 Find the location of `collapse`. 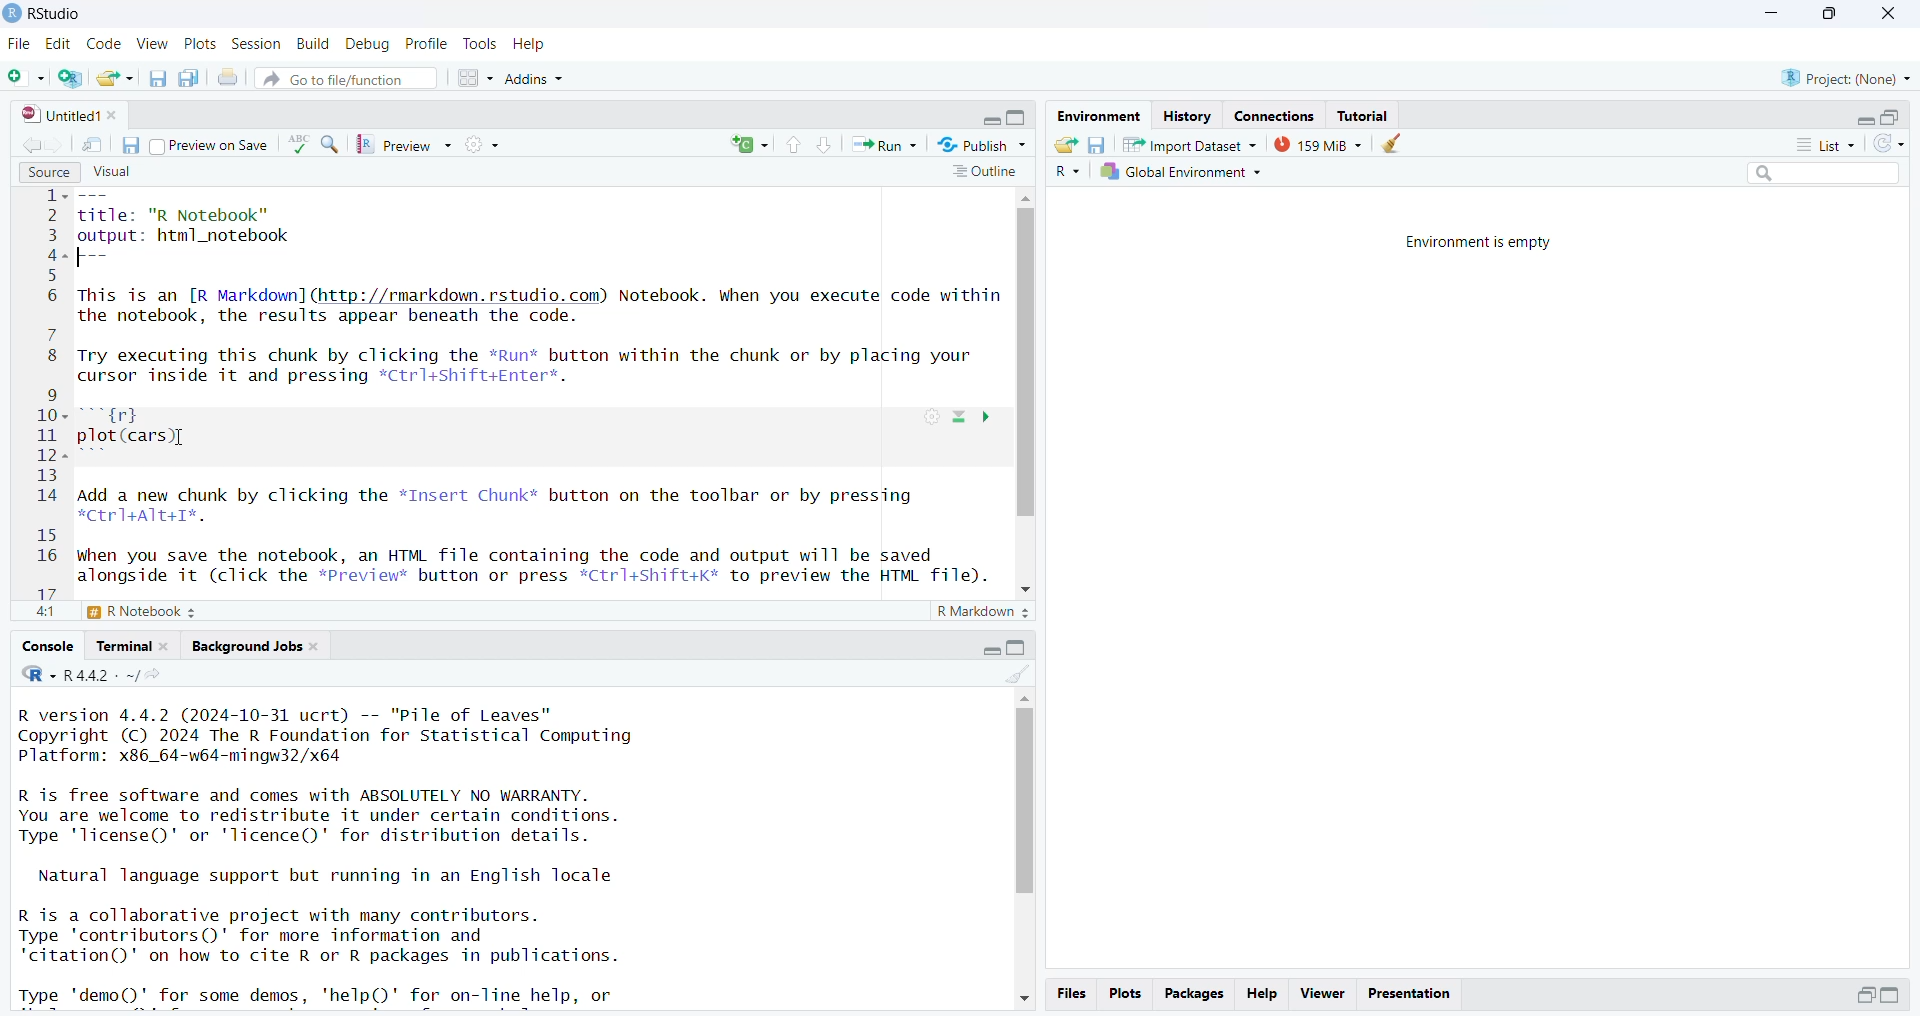

collapse is located at coordinates (1018, 647).